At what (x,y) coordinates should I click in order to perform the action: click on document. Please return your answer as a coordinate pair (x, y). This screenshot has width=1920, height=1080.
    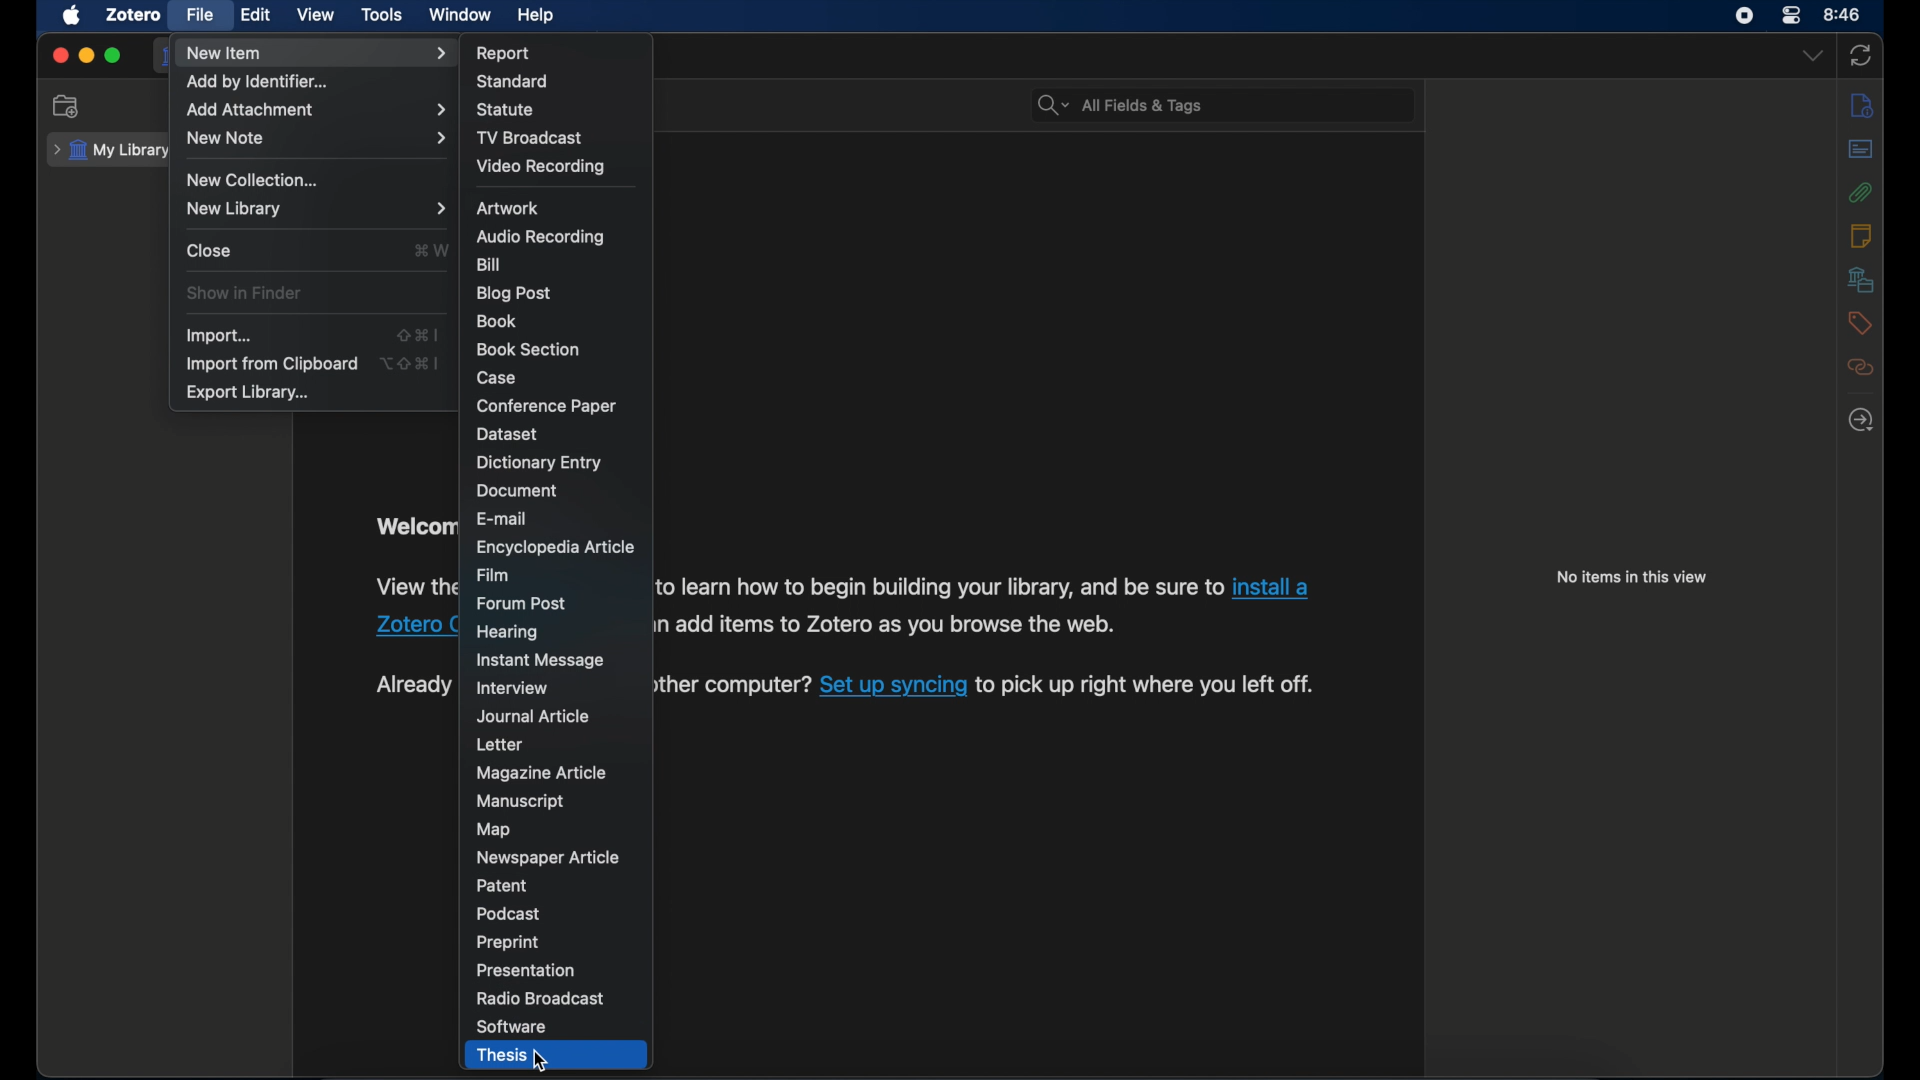
    Looking at the image, I should click on (516, 491).